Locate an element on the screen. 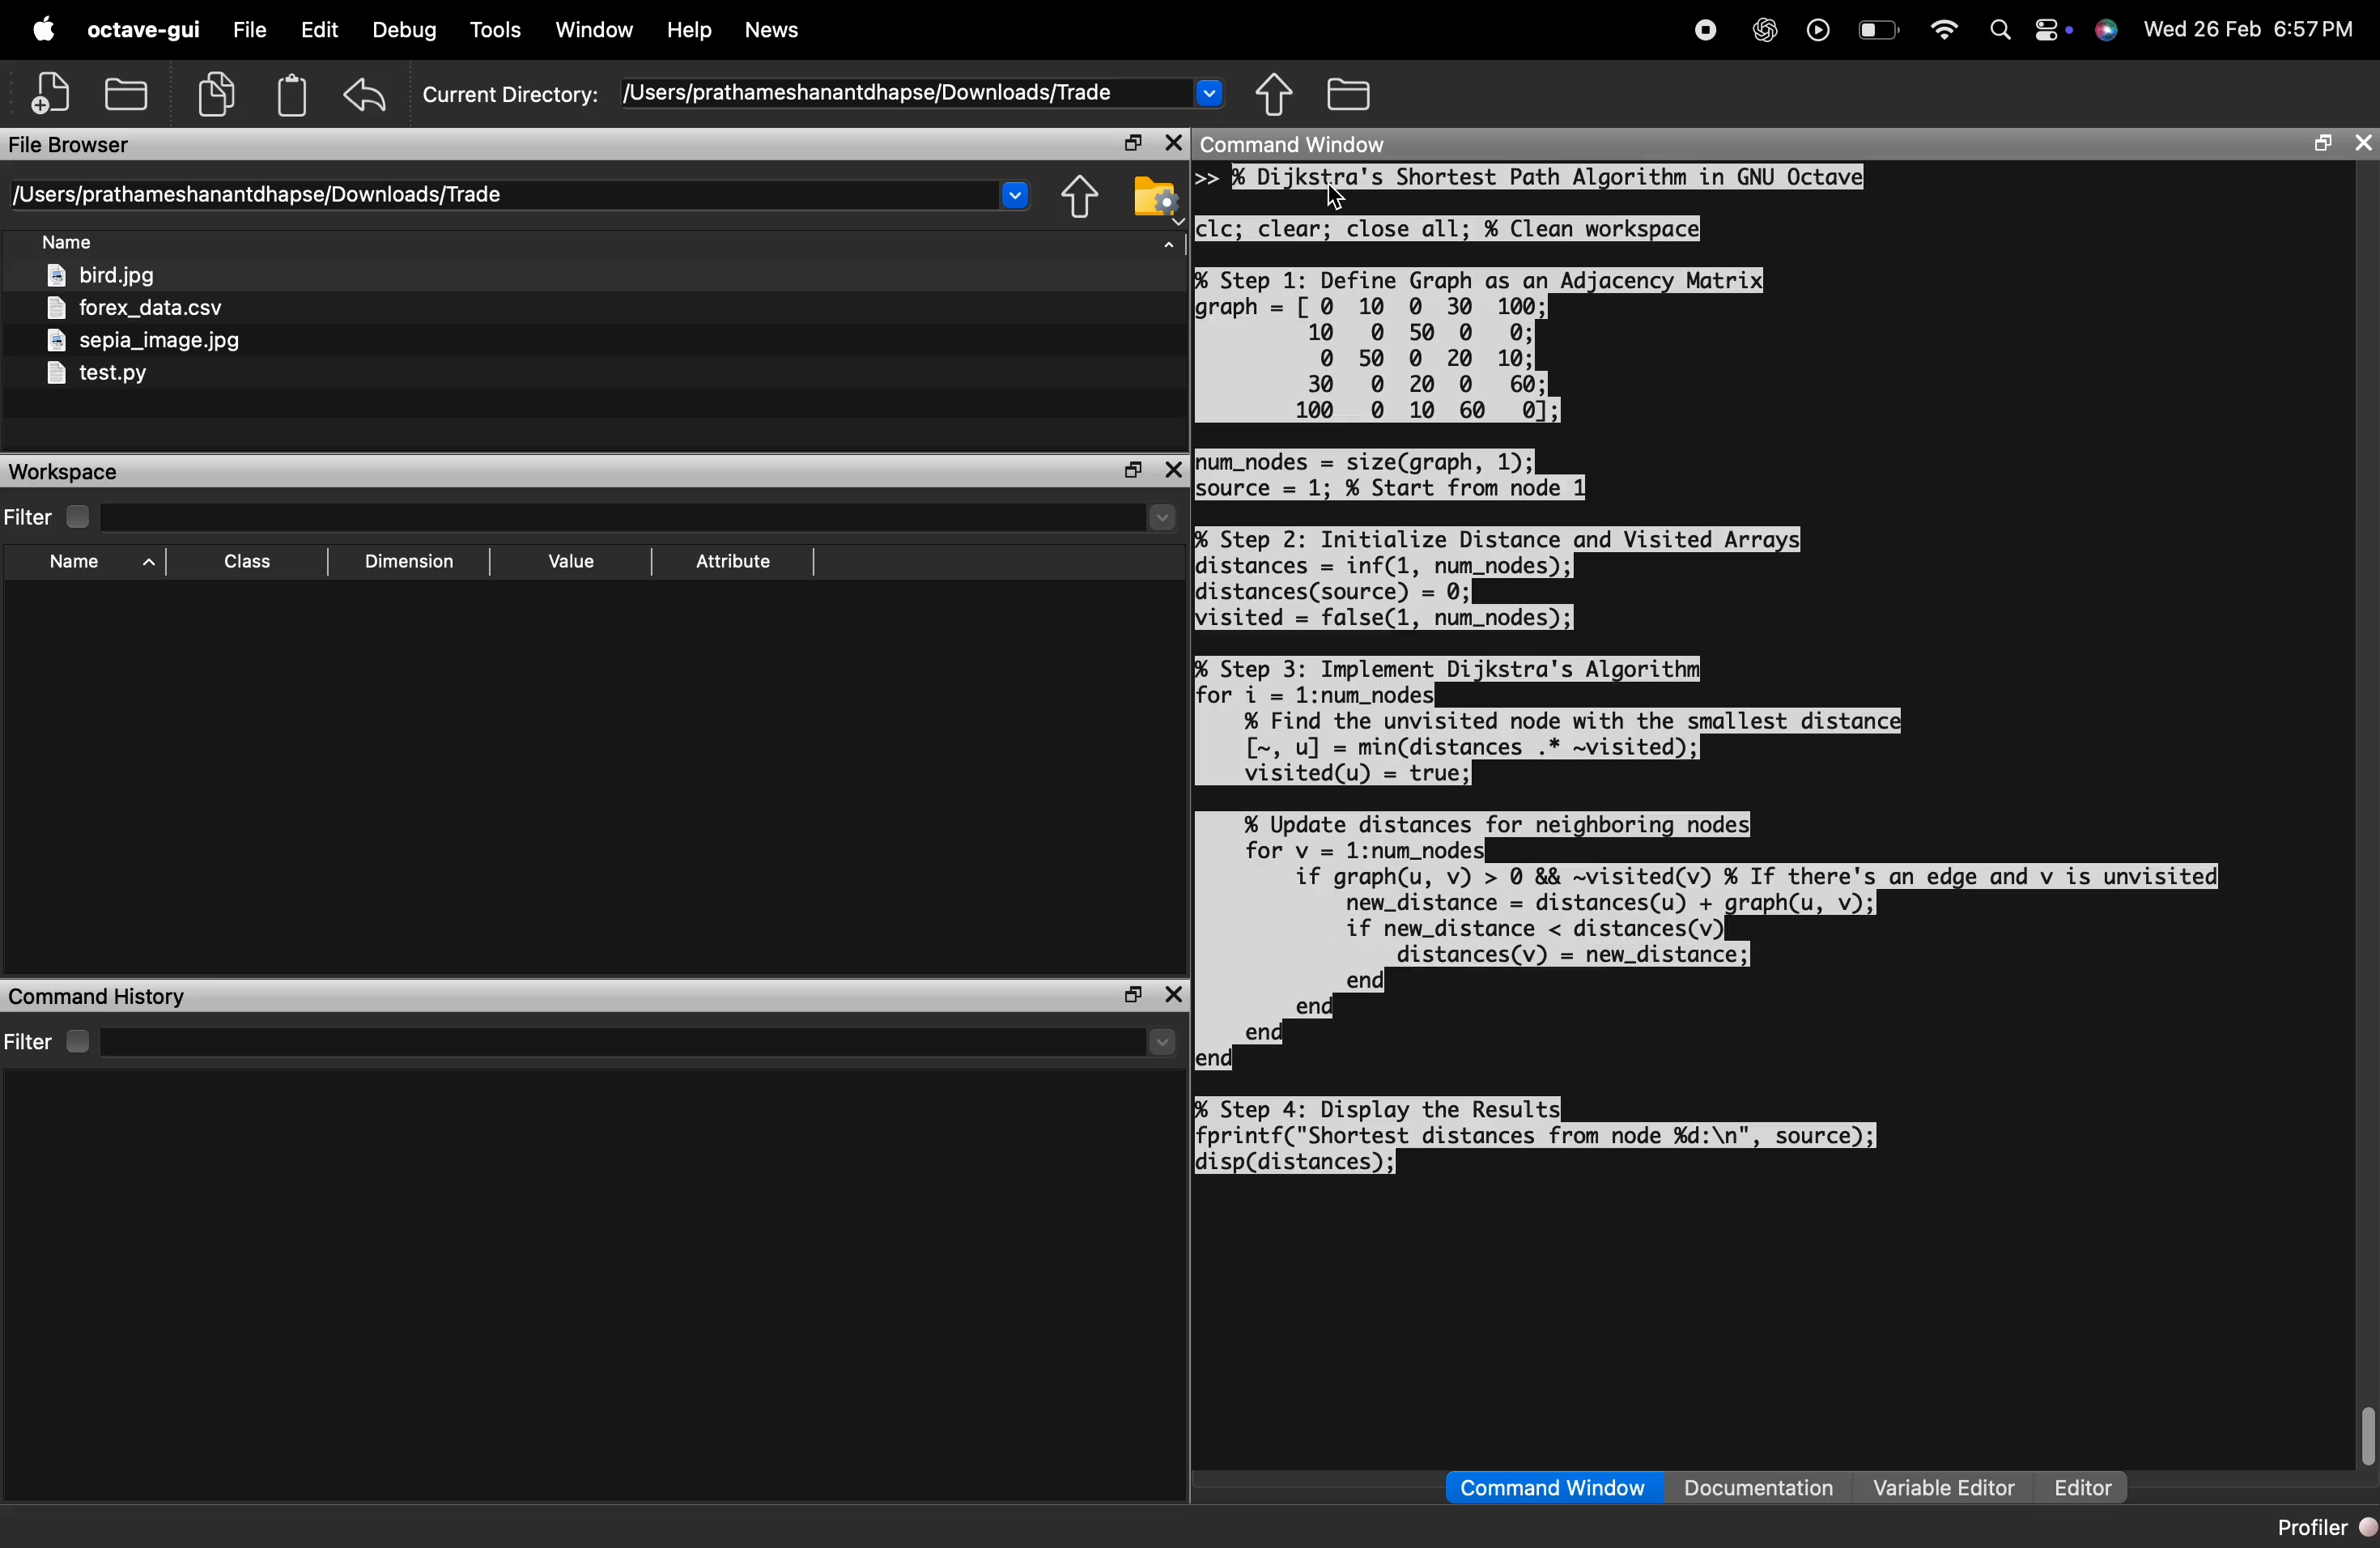 The image size is (2380, 1548). sort by file name is located at coordinates (66, 242).